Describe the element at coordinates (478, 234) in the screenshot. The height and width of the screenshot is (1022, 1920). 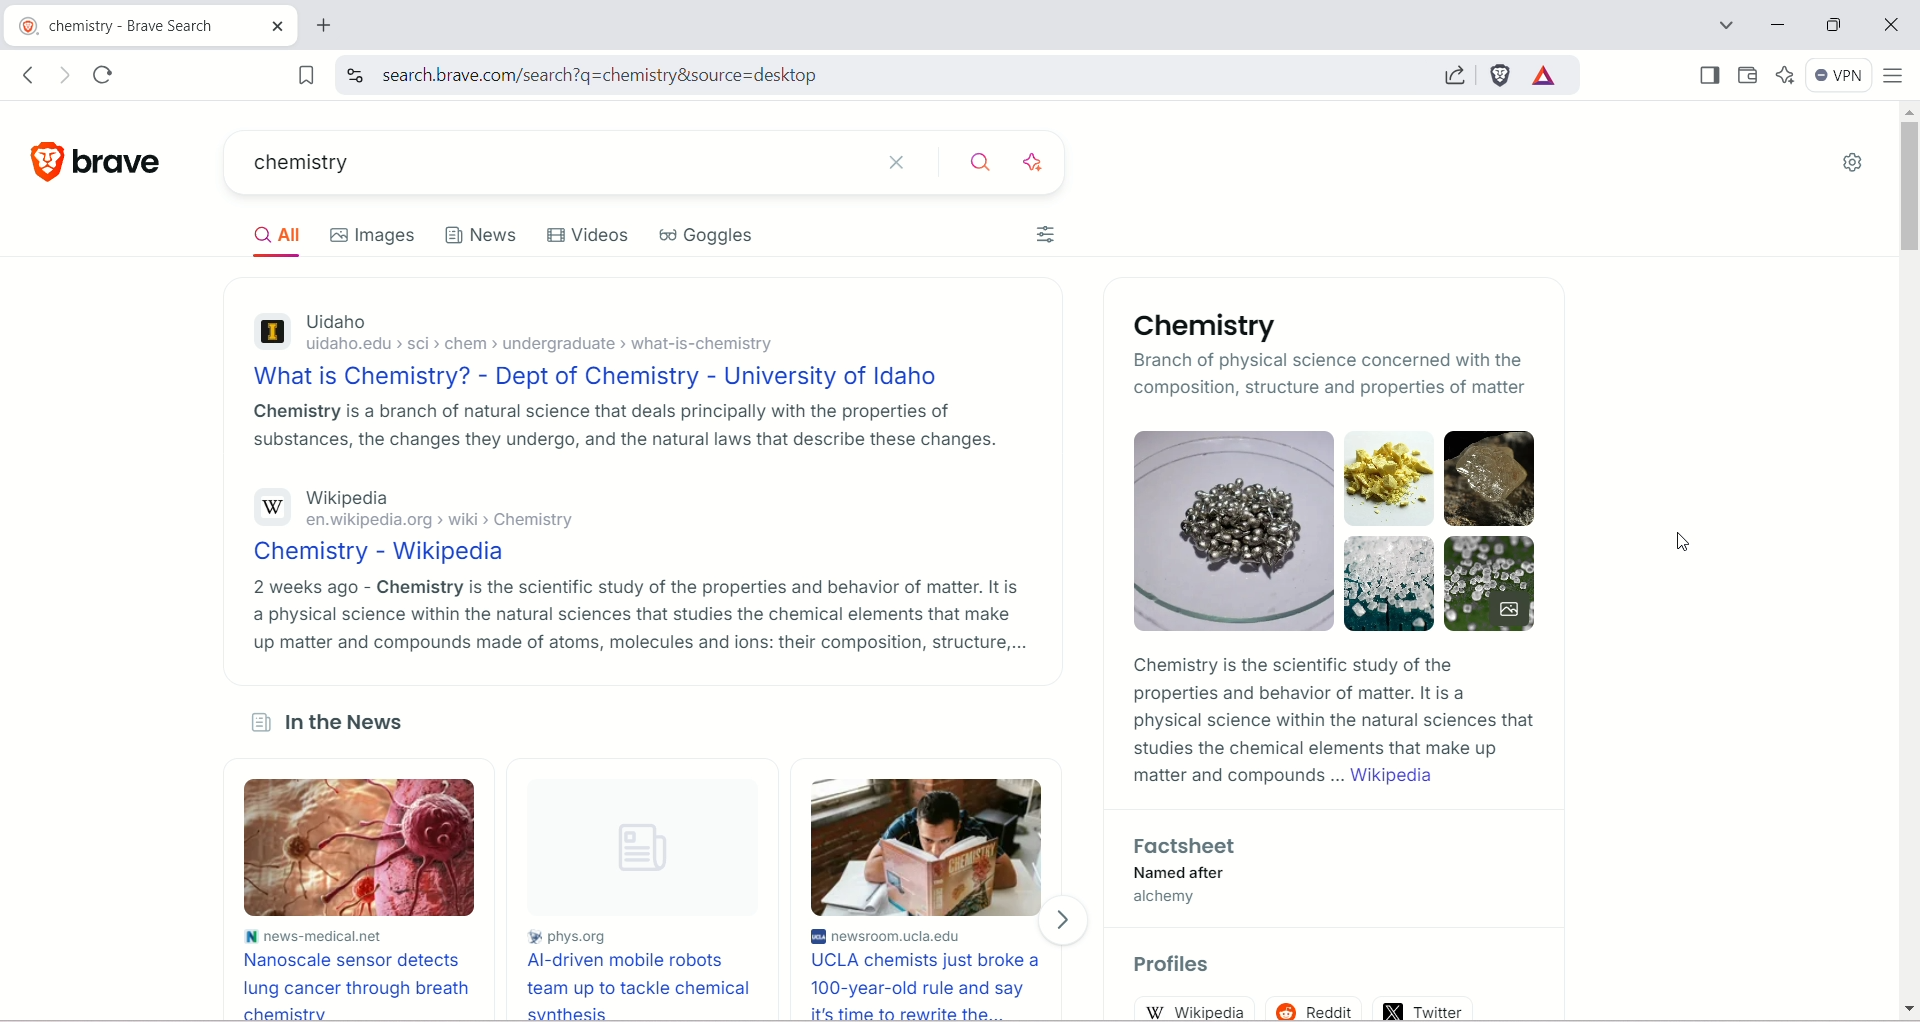
I see `News` at that location.